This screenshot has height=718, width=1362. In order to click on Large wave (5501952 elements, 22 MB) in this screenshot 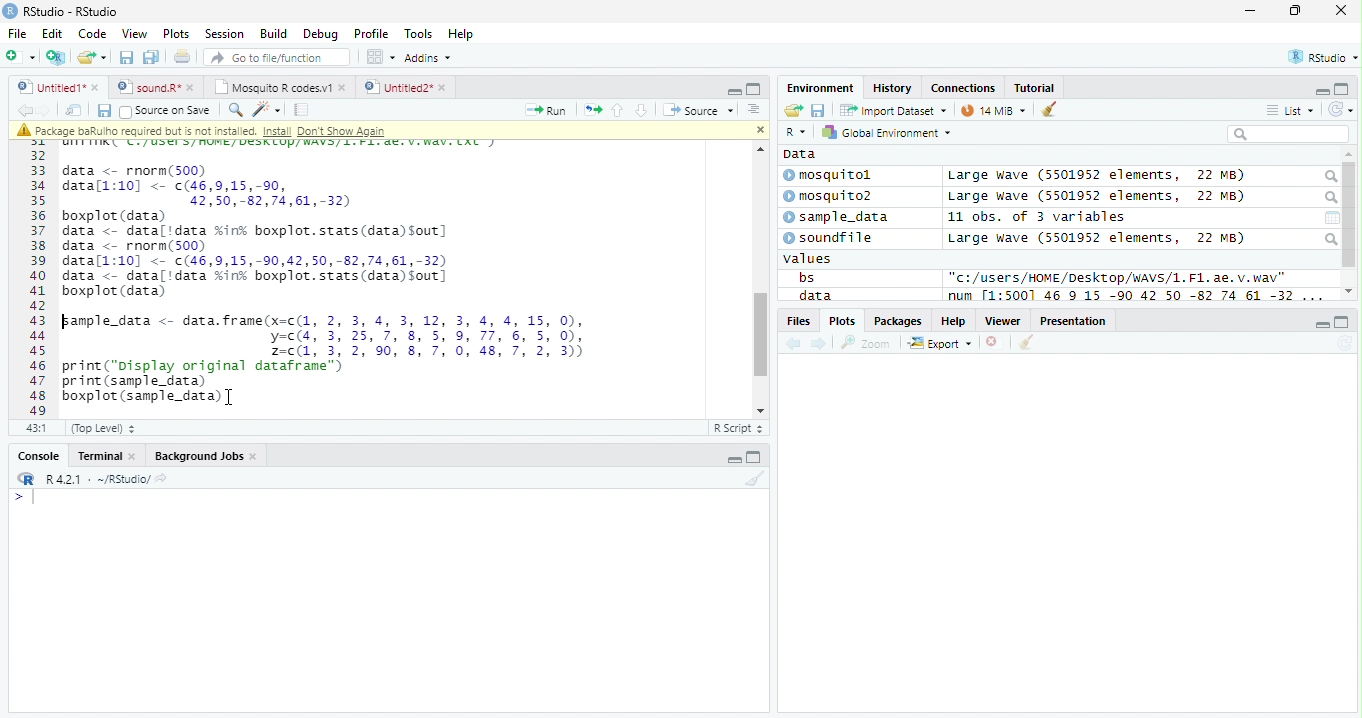, I will do `click(1096, 238)`.